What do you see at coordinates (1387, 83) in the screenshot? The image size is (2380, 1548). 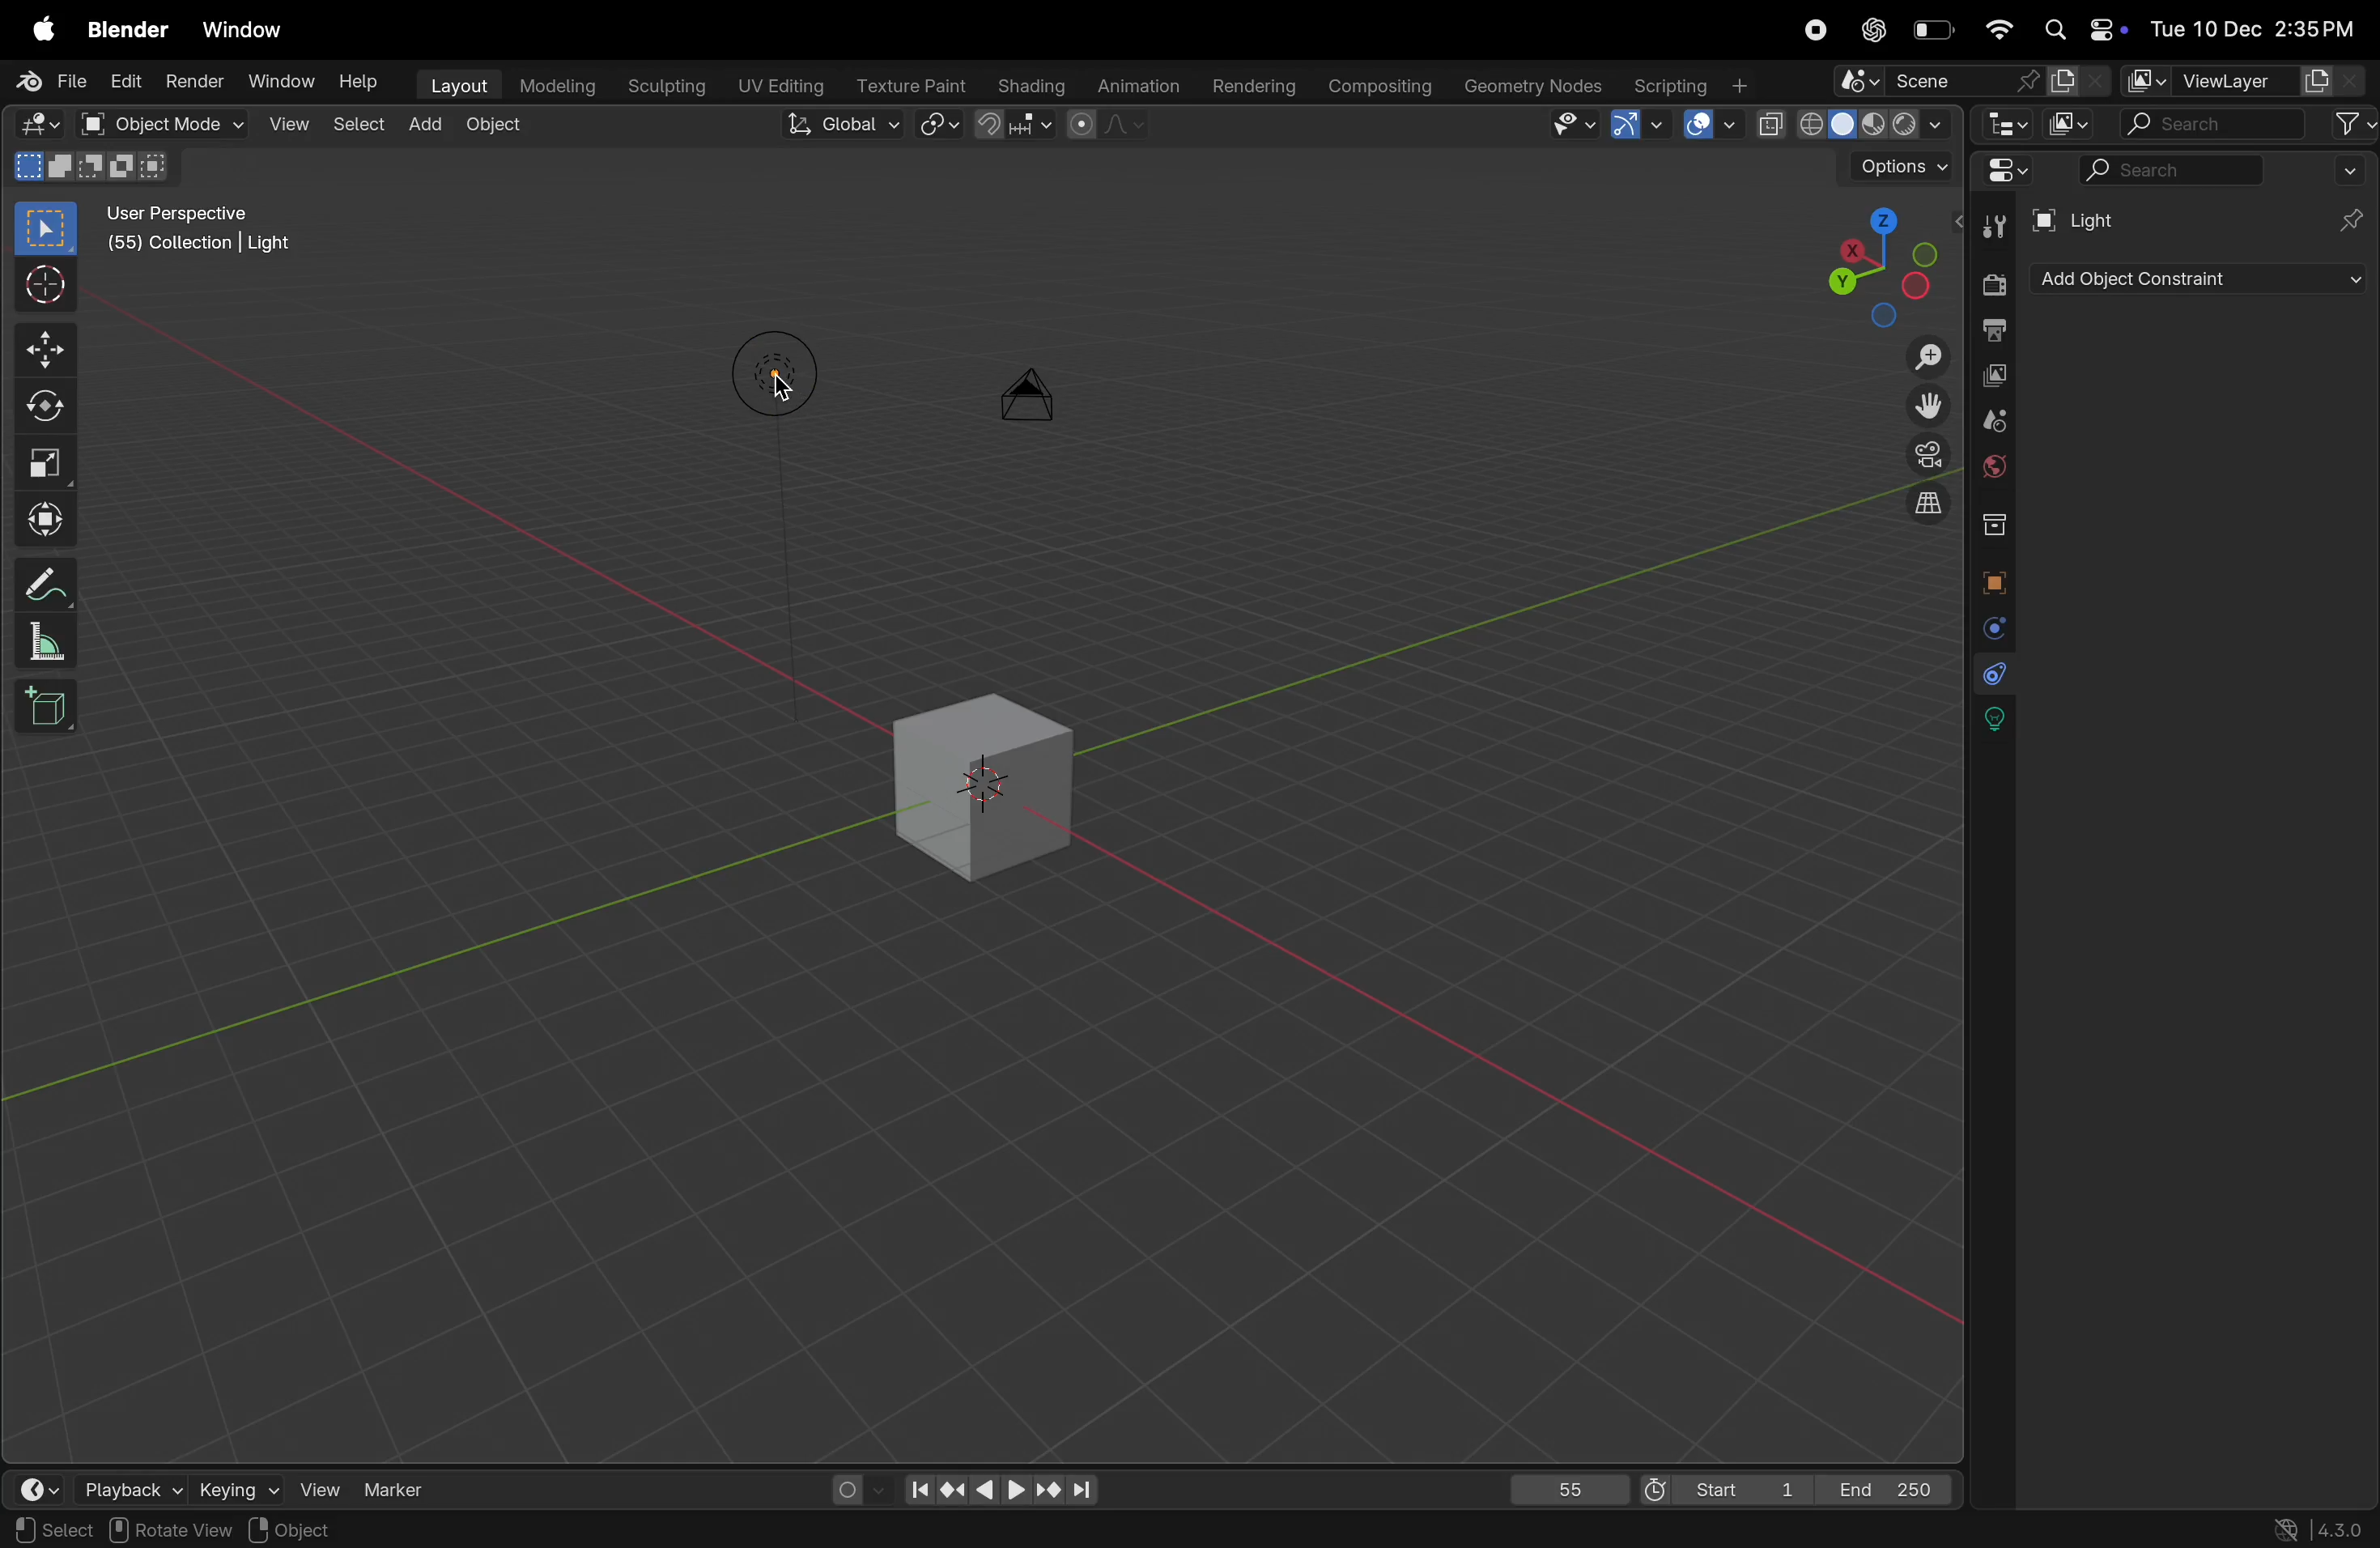 I see `compsing` at bounding box center [1387, 83].